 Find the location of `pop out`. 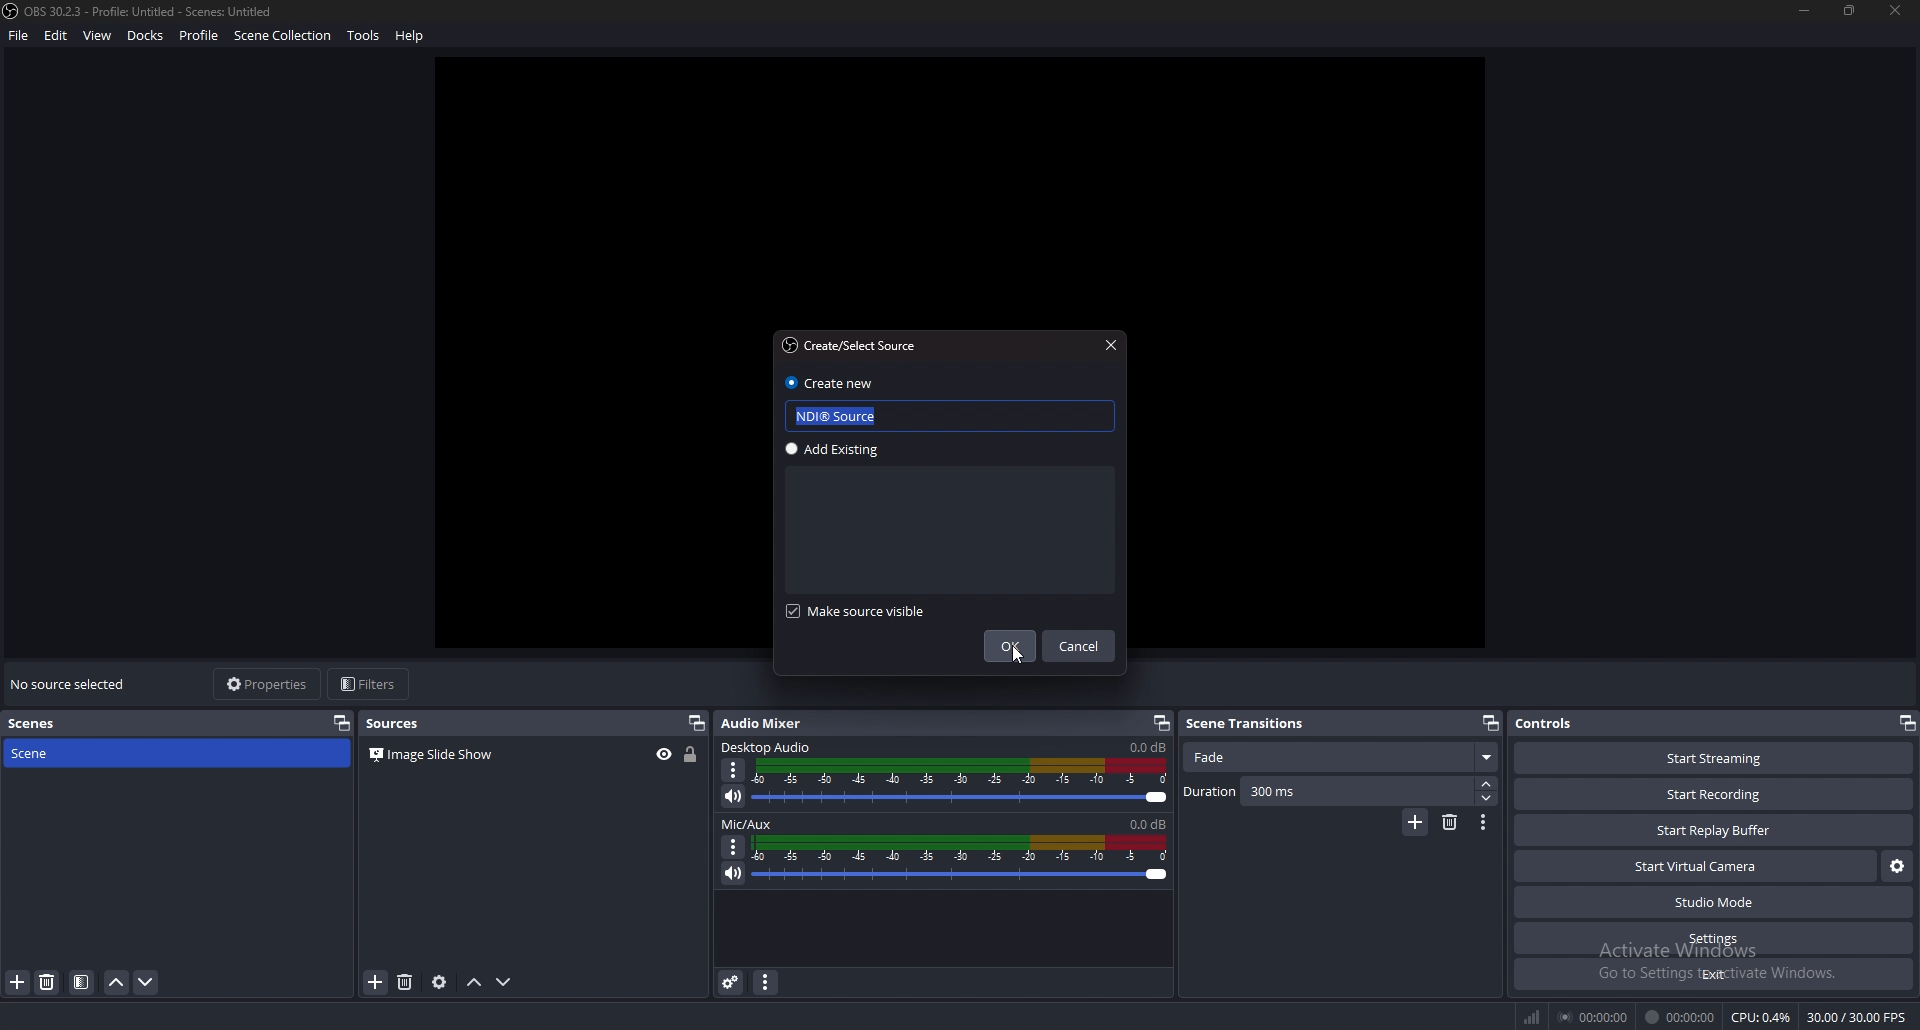

pop out is located at coordinates (1161, 723).